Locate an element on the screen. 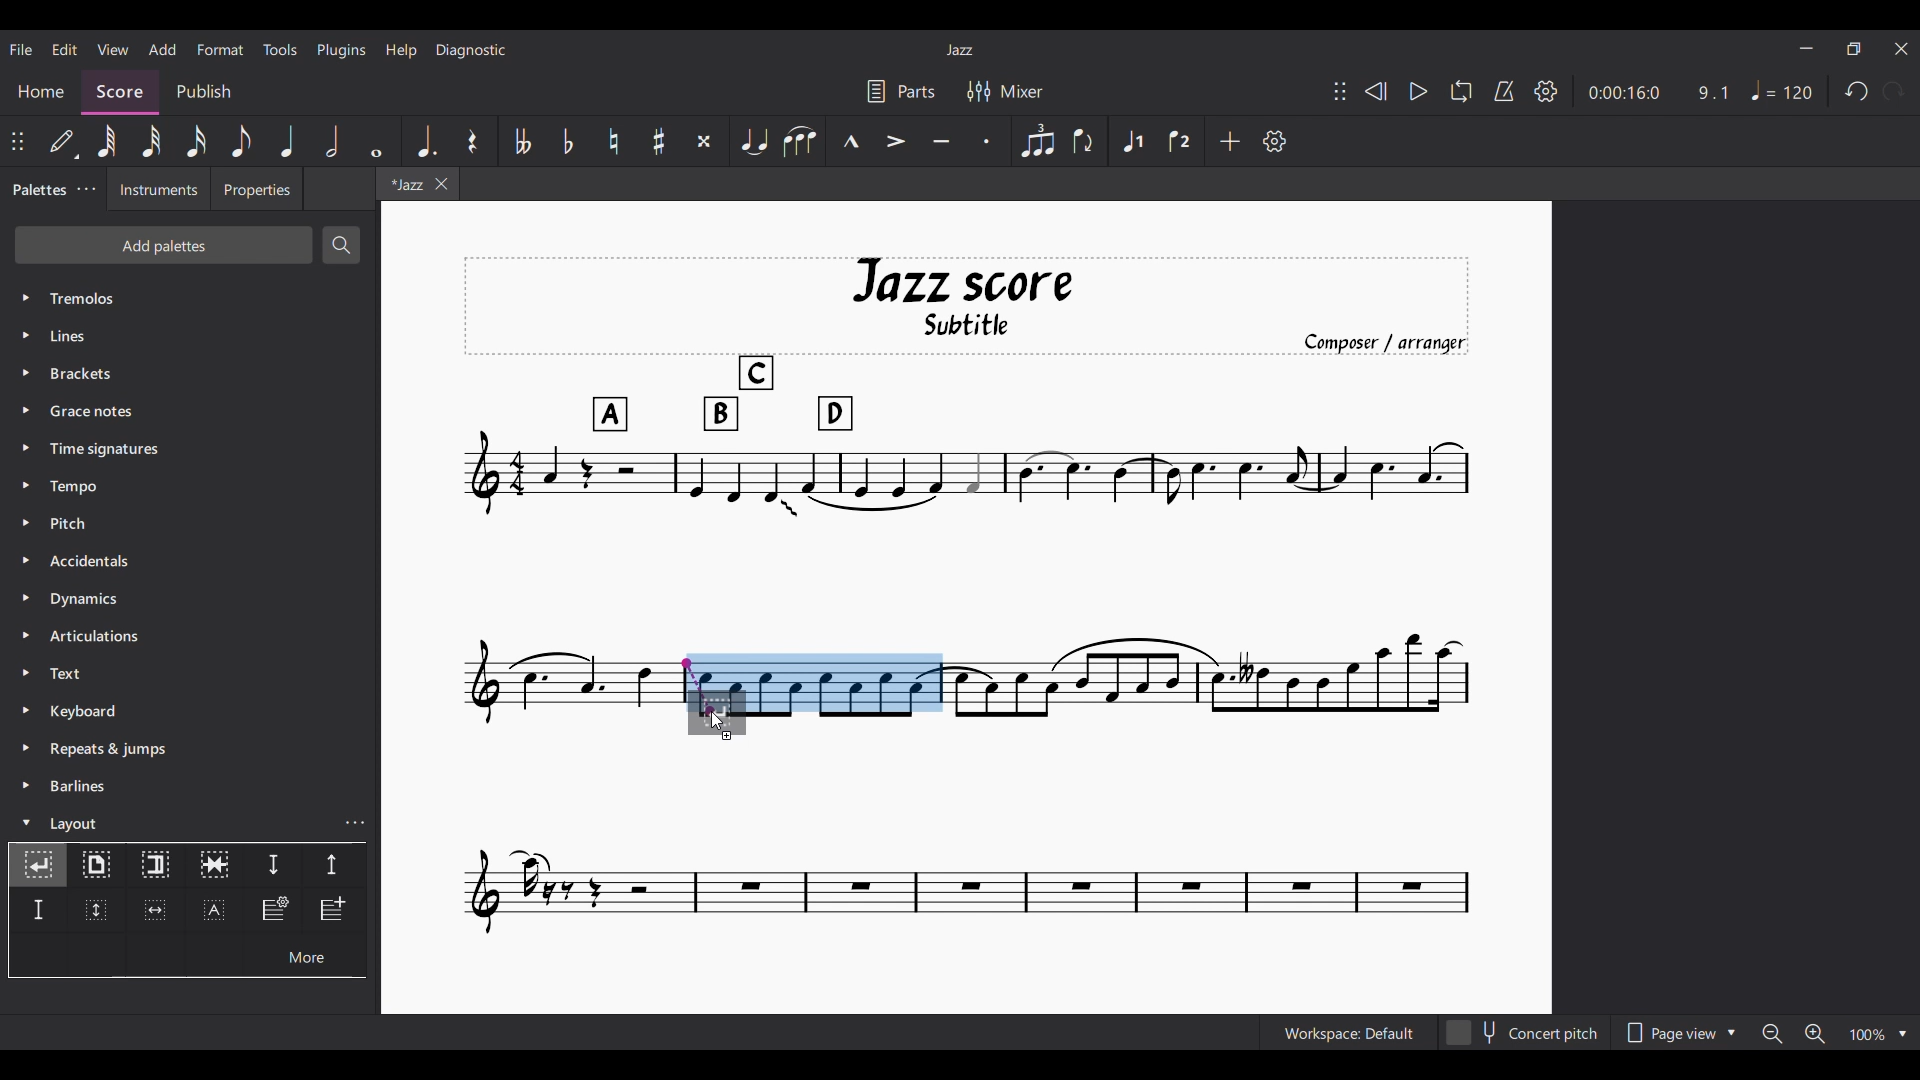  Palettes is located at coordinates (38, 191).